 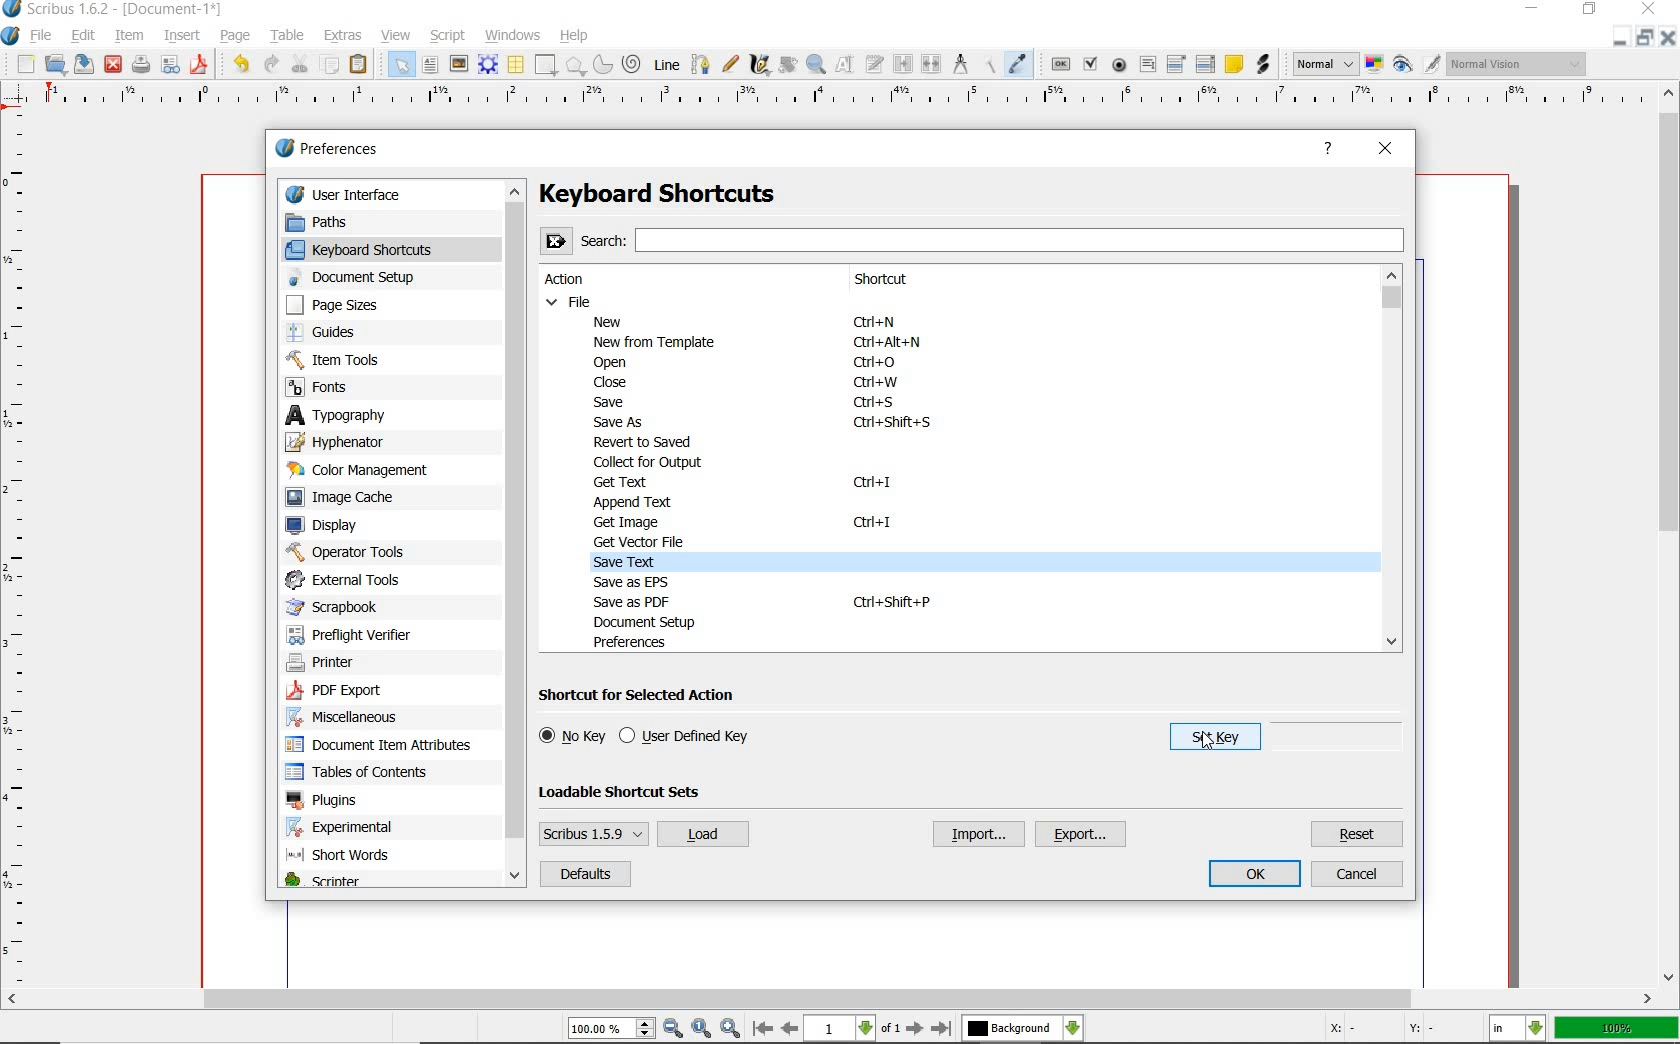 What do you see at coordinates (1670, 535) in the screenshot?
I see `scrollbar` at bounding box center [1670, 535].